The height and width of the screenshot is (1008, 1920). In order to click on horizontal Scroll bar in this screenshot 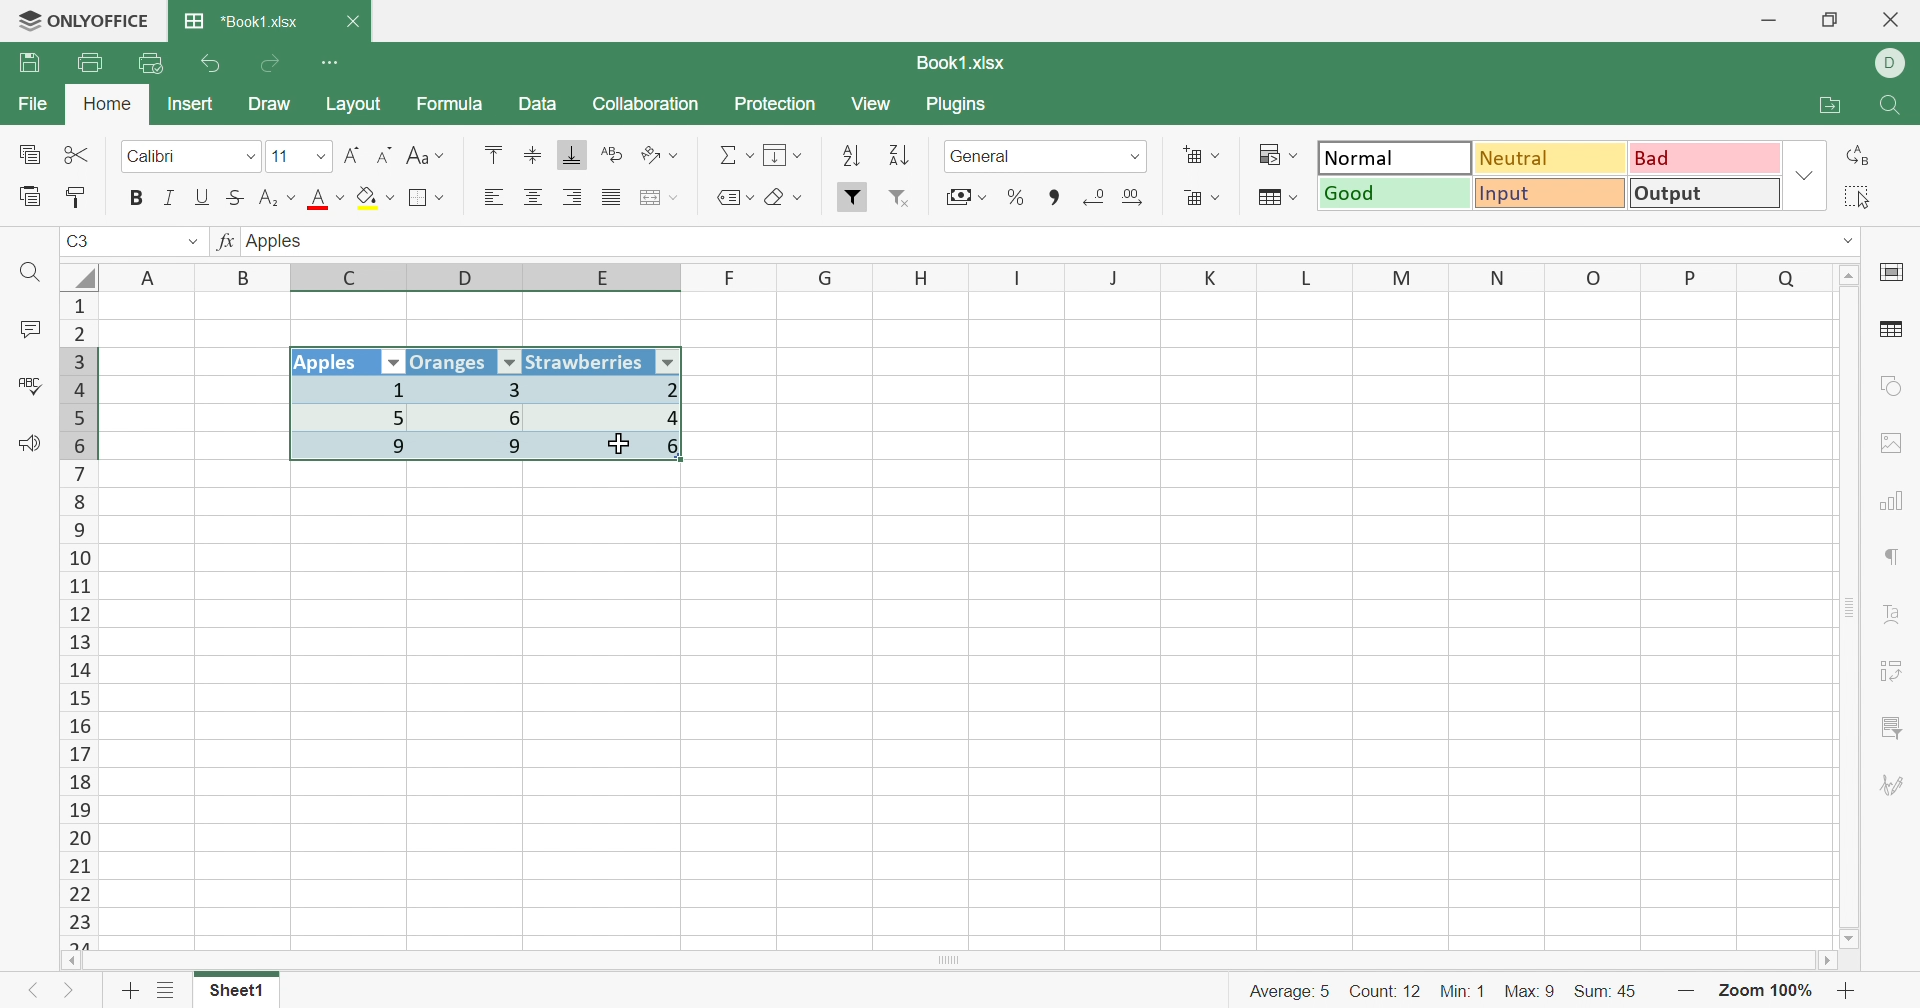, I will do `click(955, 958)`.